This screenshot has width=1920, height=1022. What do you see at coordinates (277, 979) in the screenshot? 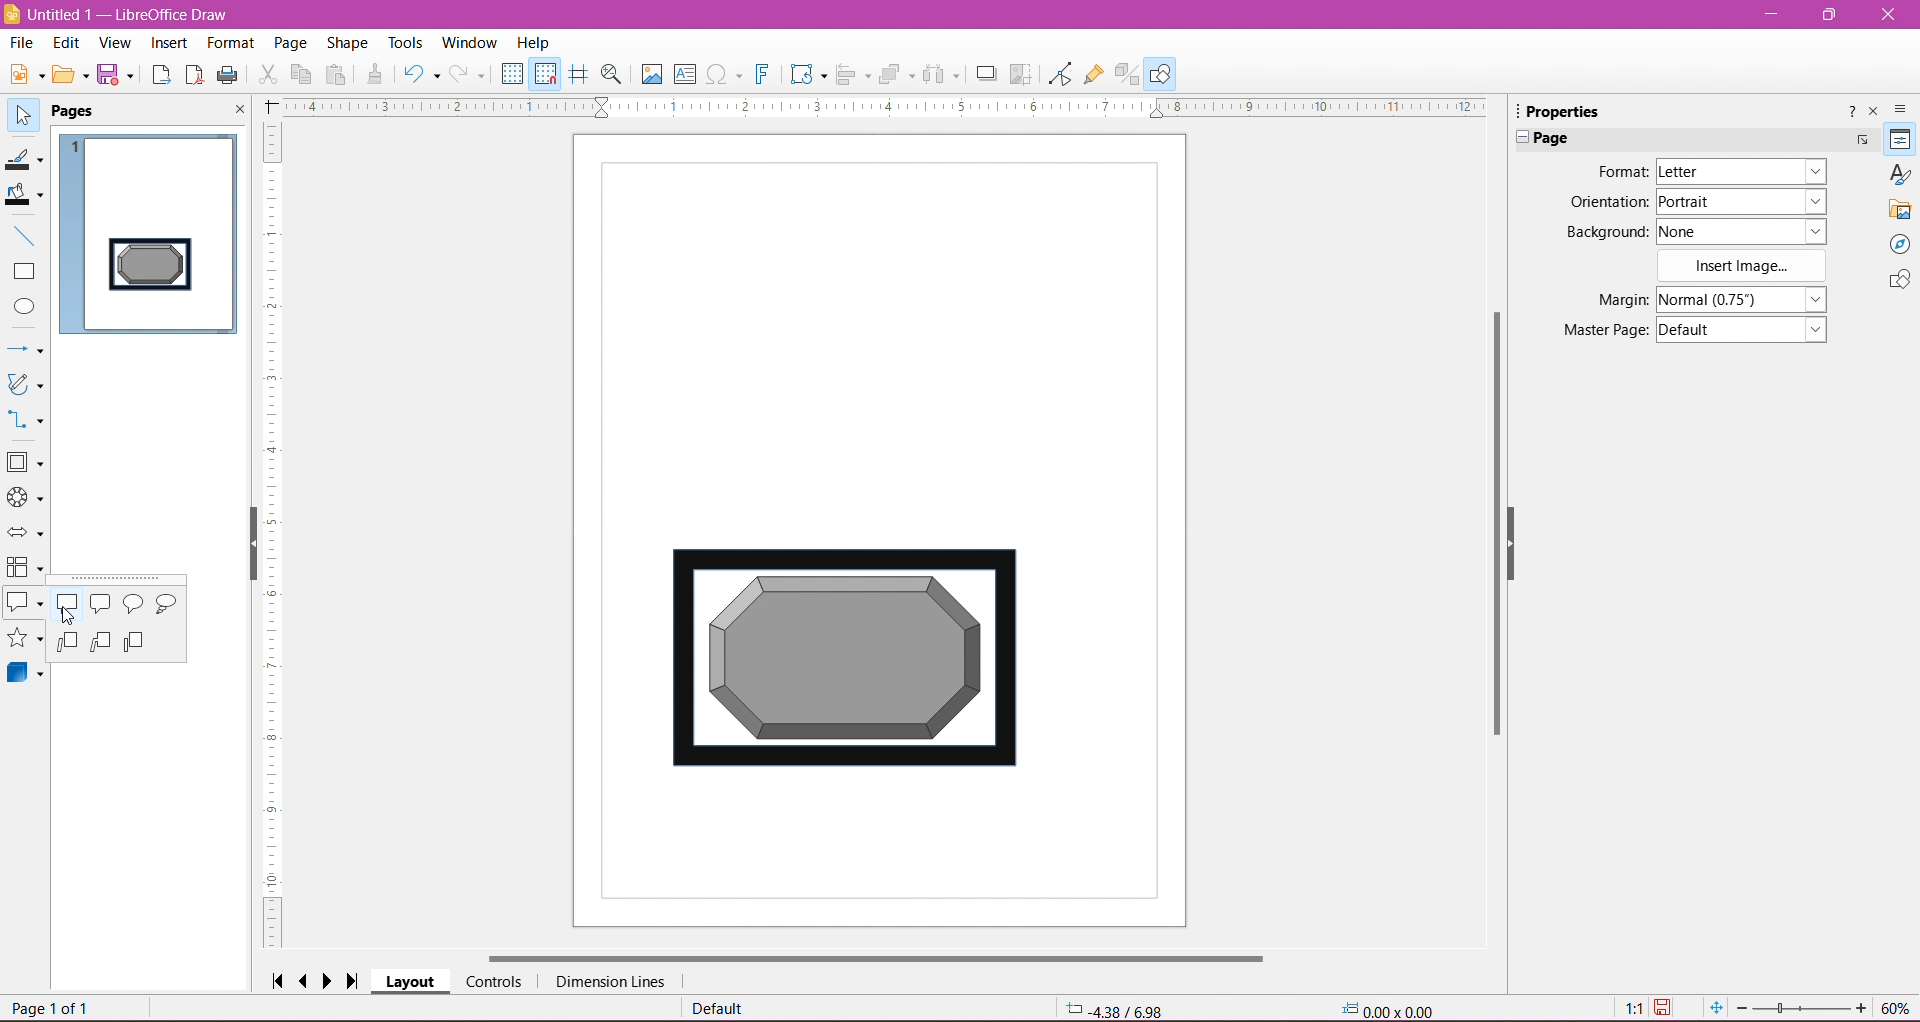
I see `Scroll to first page` at bounding box center [277, 979].